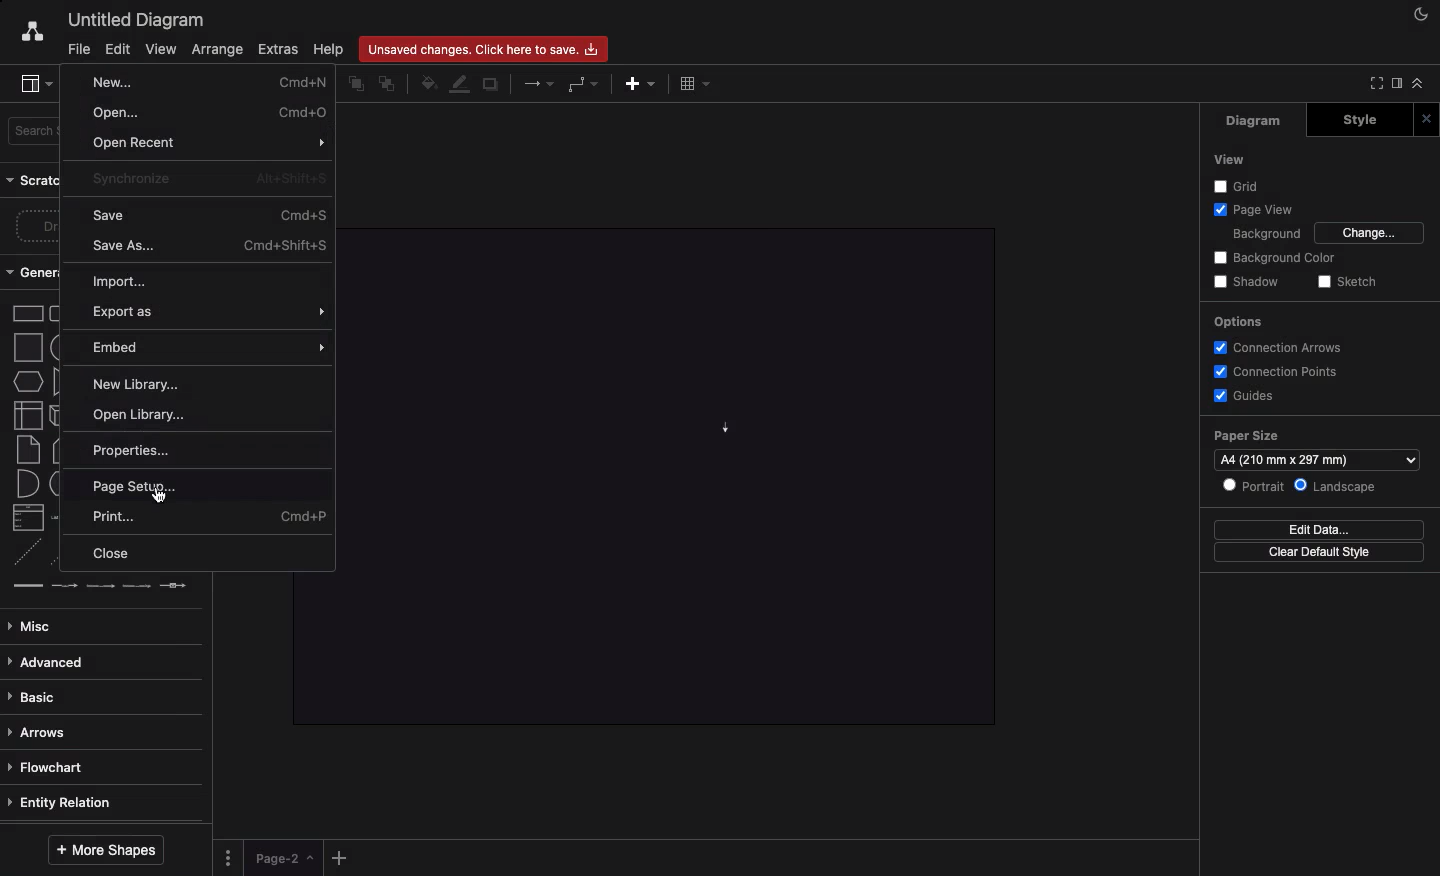 The image size is (1440, 876). Describe the element at coordinates (540, 82) in the screenshot. I see `Arrows` at that location.